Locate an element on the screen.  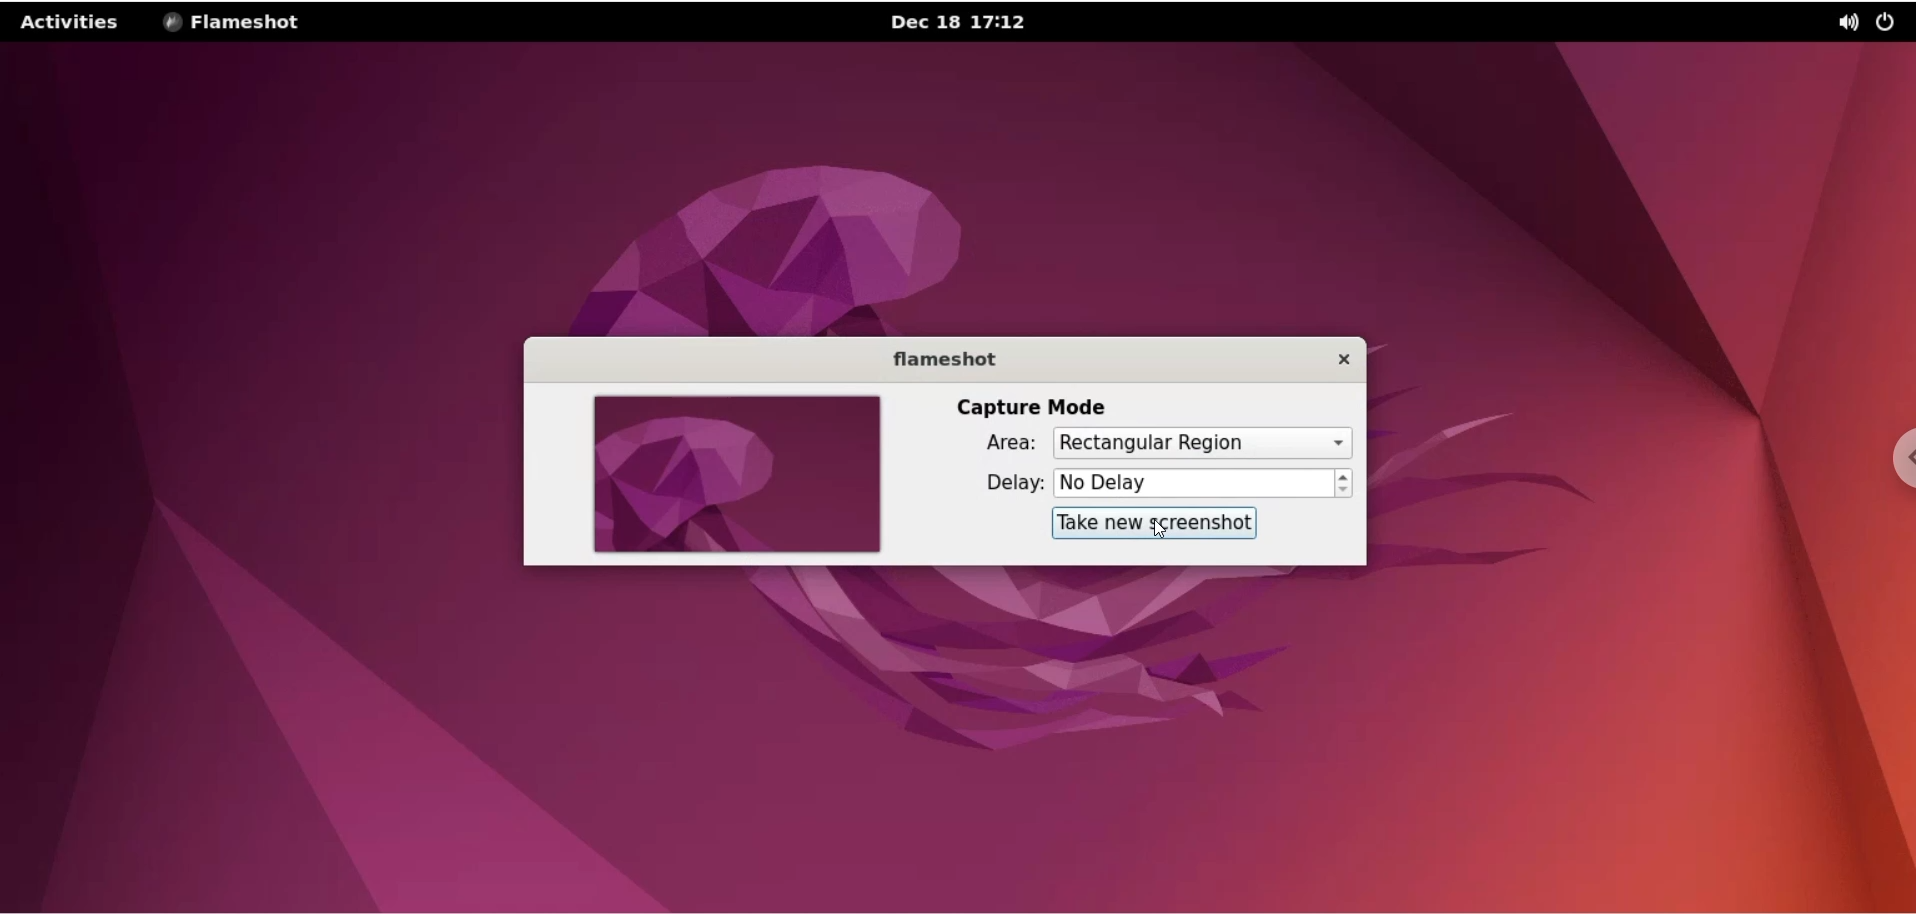
delay label is located at coordinates (1001, 483).